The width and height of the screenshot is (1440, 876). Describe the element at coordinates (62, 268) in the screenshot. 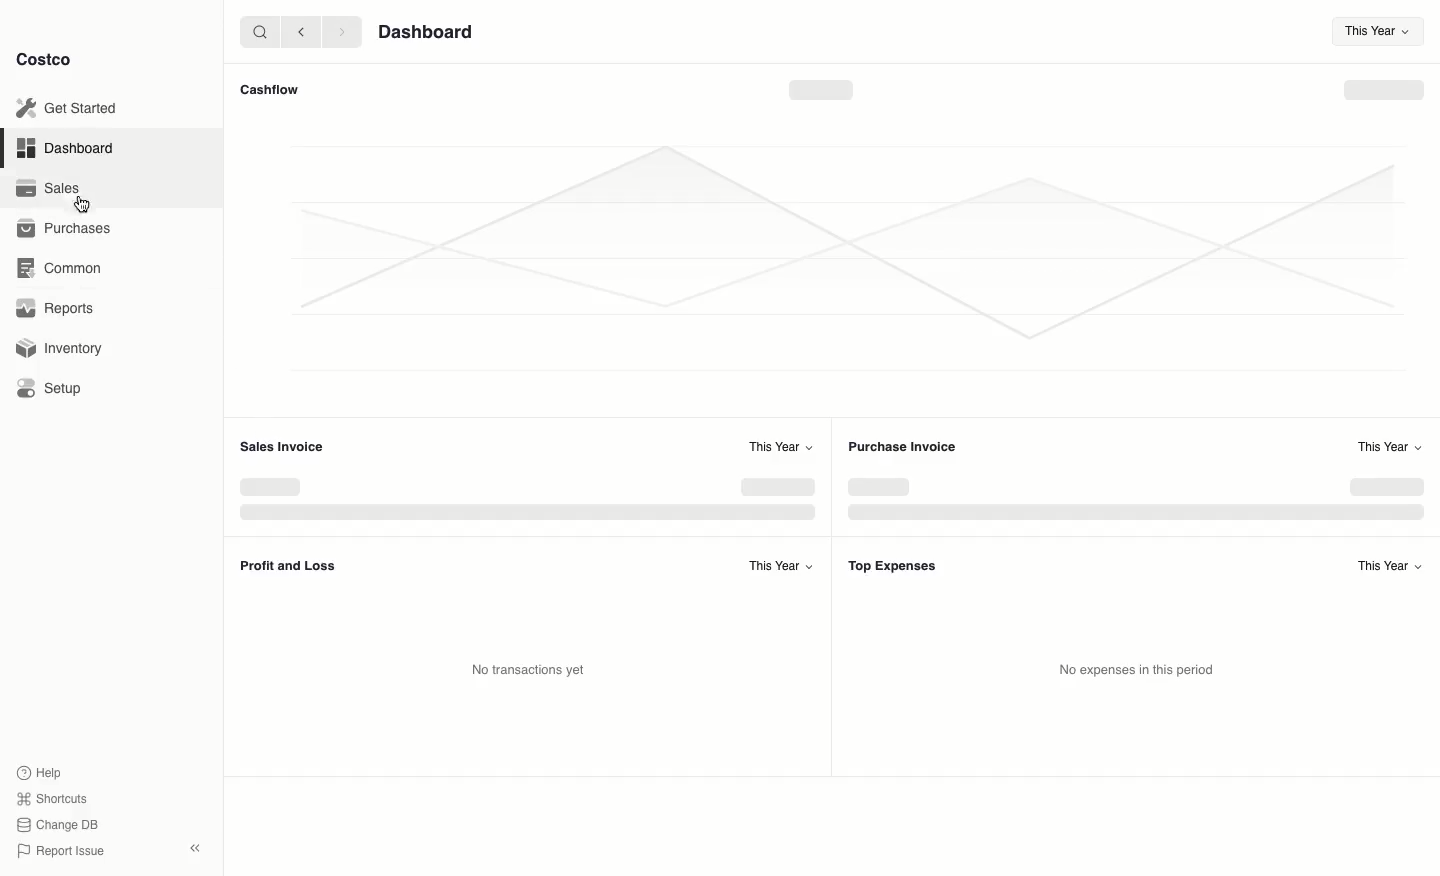

I see `Common` at that location.